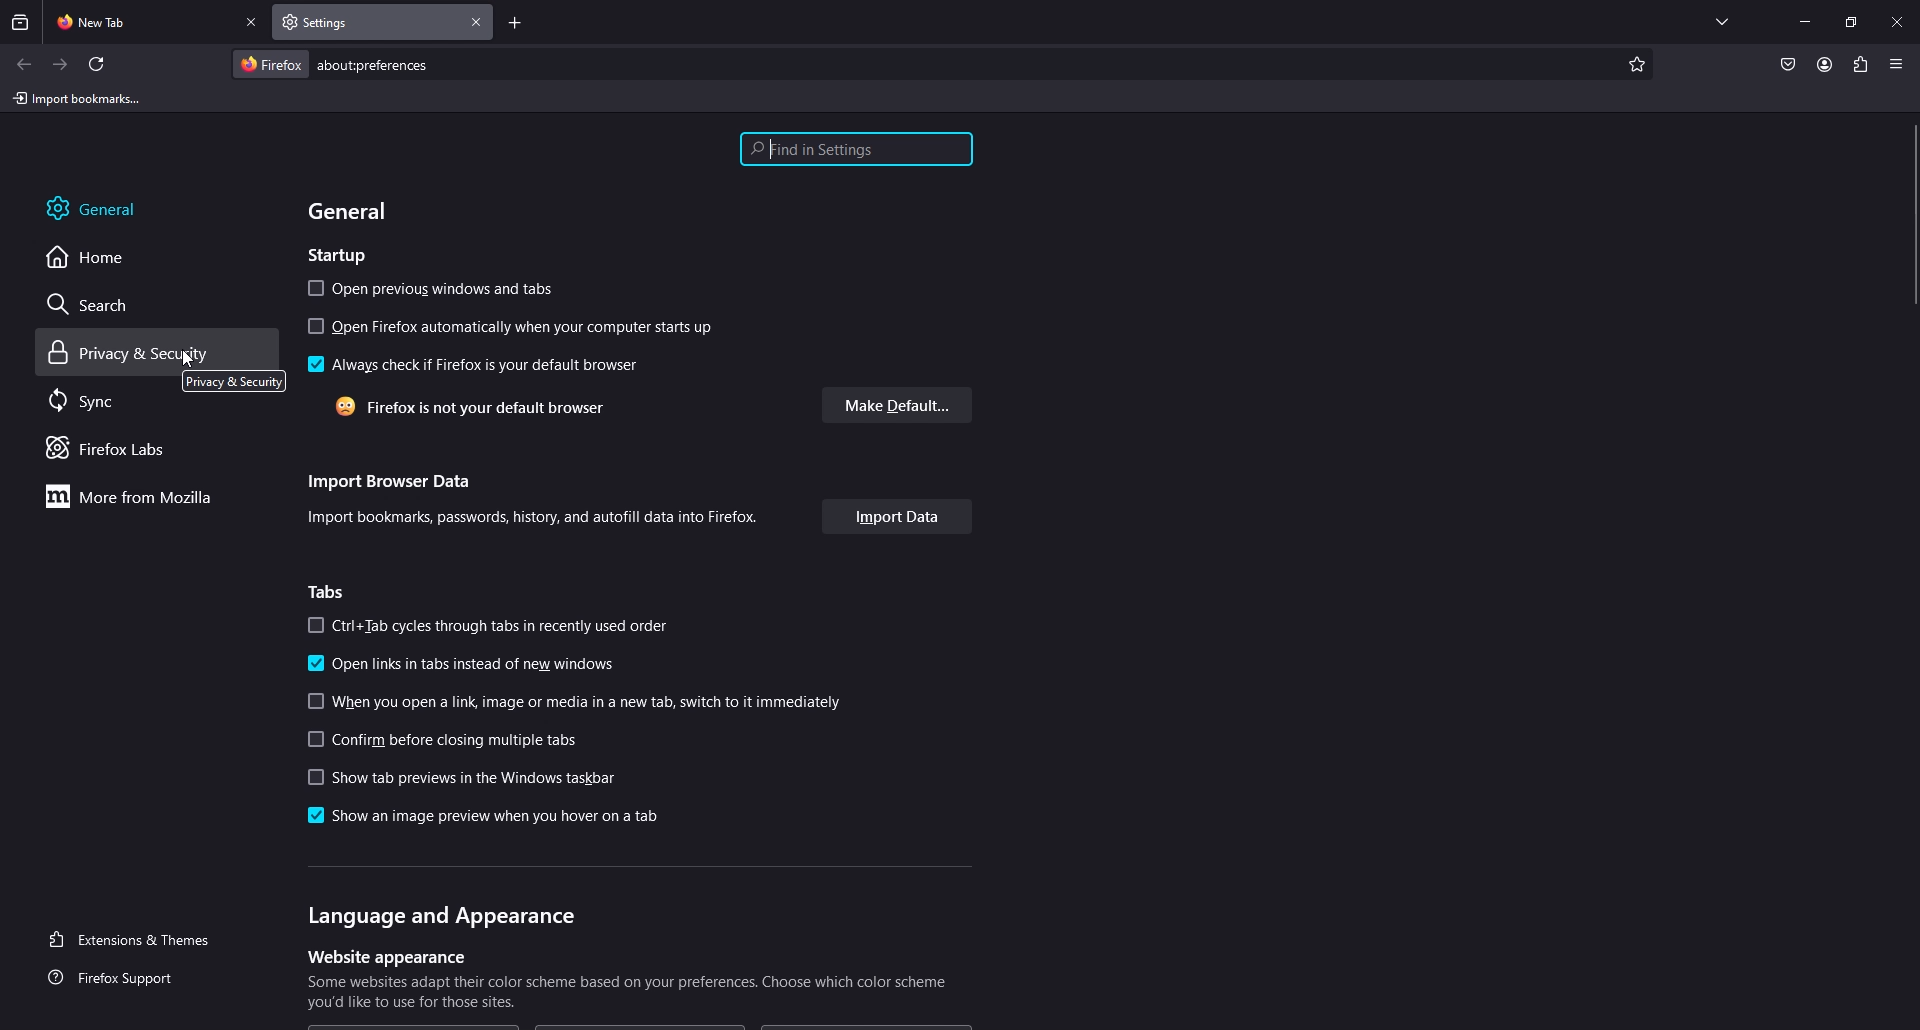 The width and height of the screenshot is (1920, 1030). I want to click on new tab, so click(141, 20).